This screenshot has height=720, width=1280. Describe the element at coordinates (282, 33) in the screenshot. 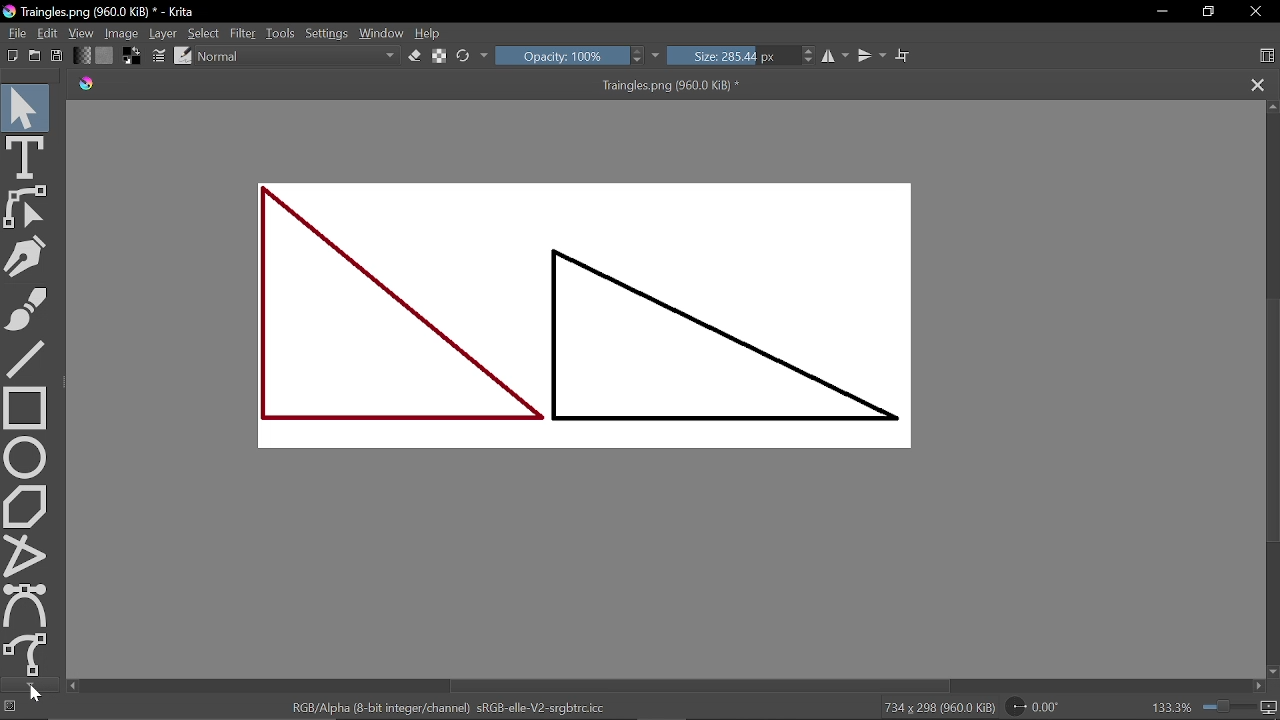

I see `Tools` at that location.